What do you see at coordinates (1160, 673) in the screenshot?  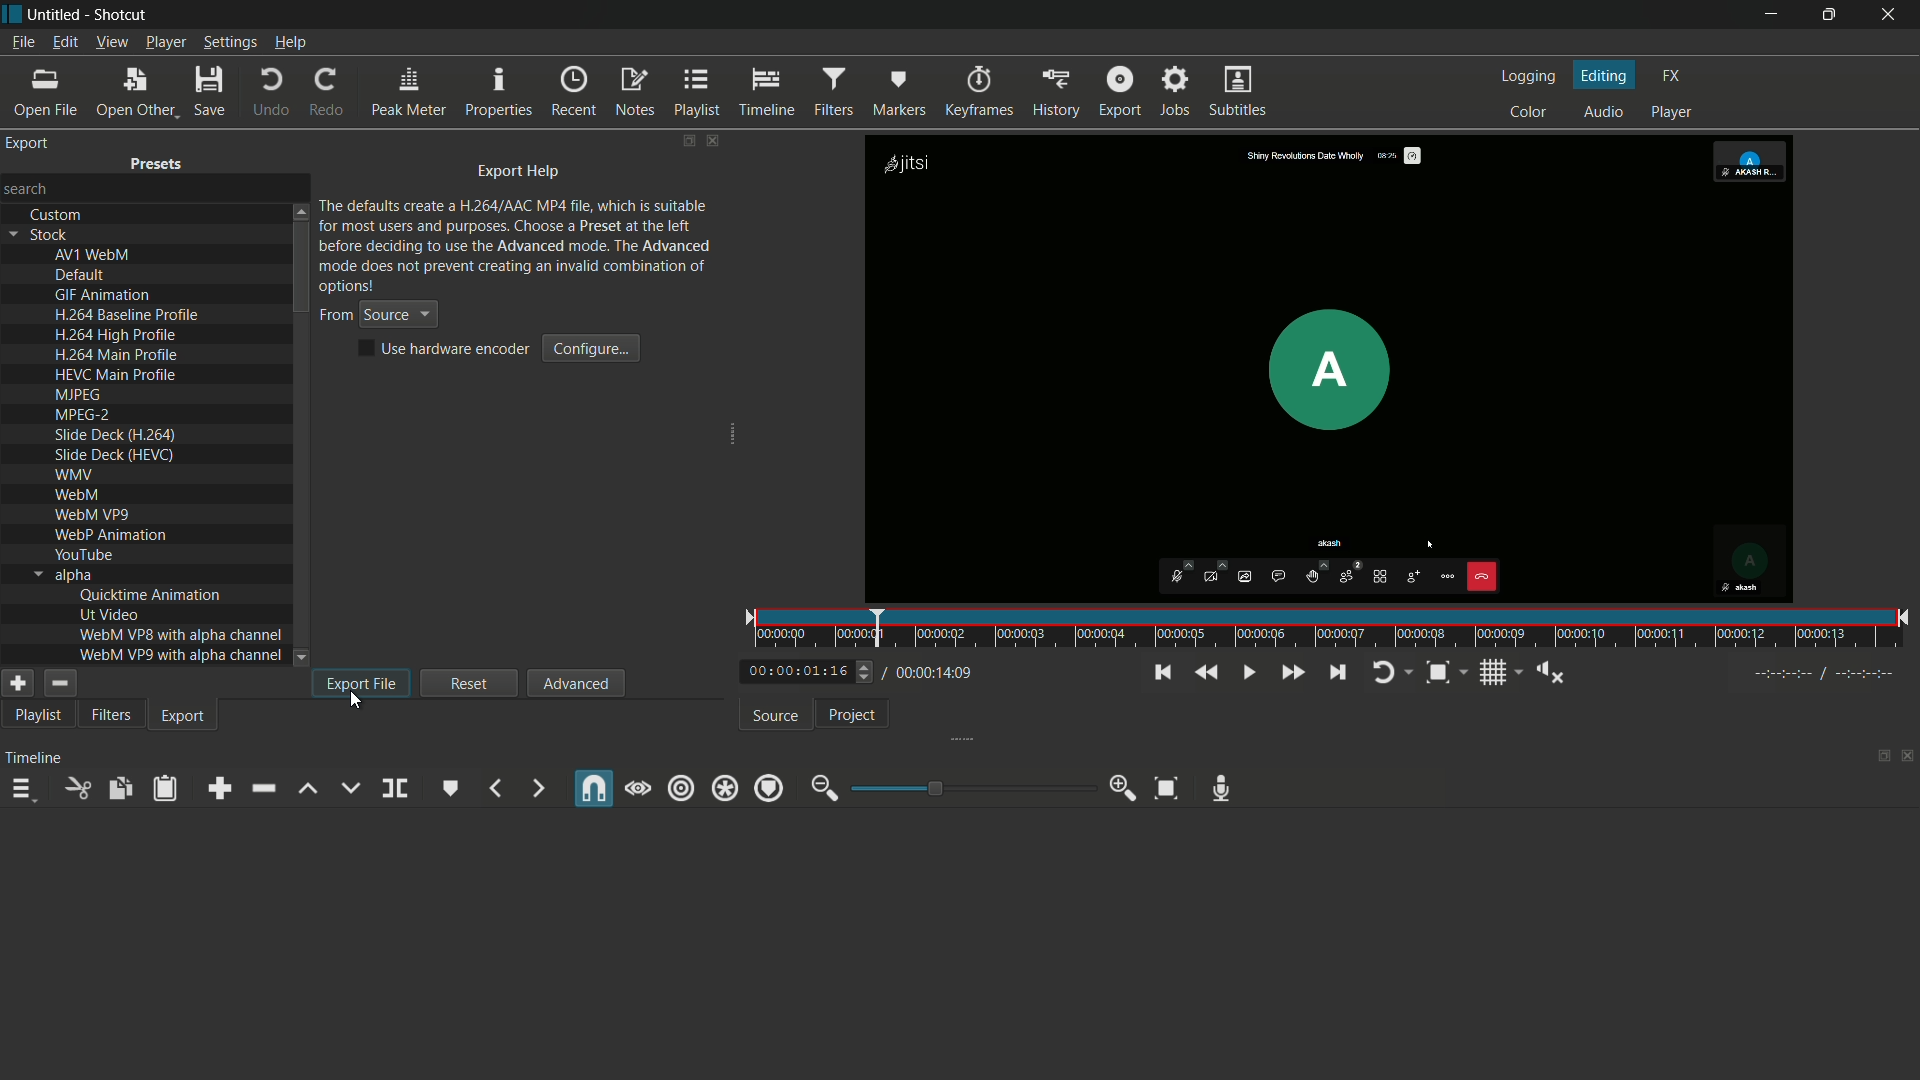 I see `skip to the previous point` at bounding box center [1160, 673].